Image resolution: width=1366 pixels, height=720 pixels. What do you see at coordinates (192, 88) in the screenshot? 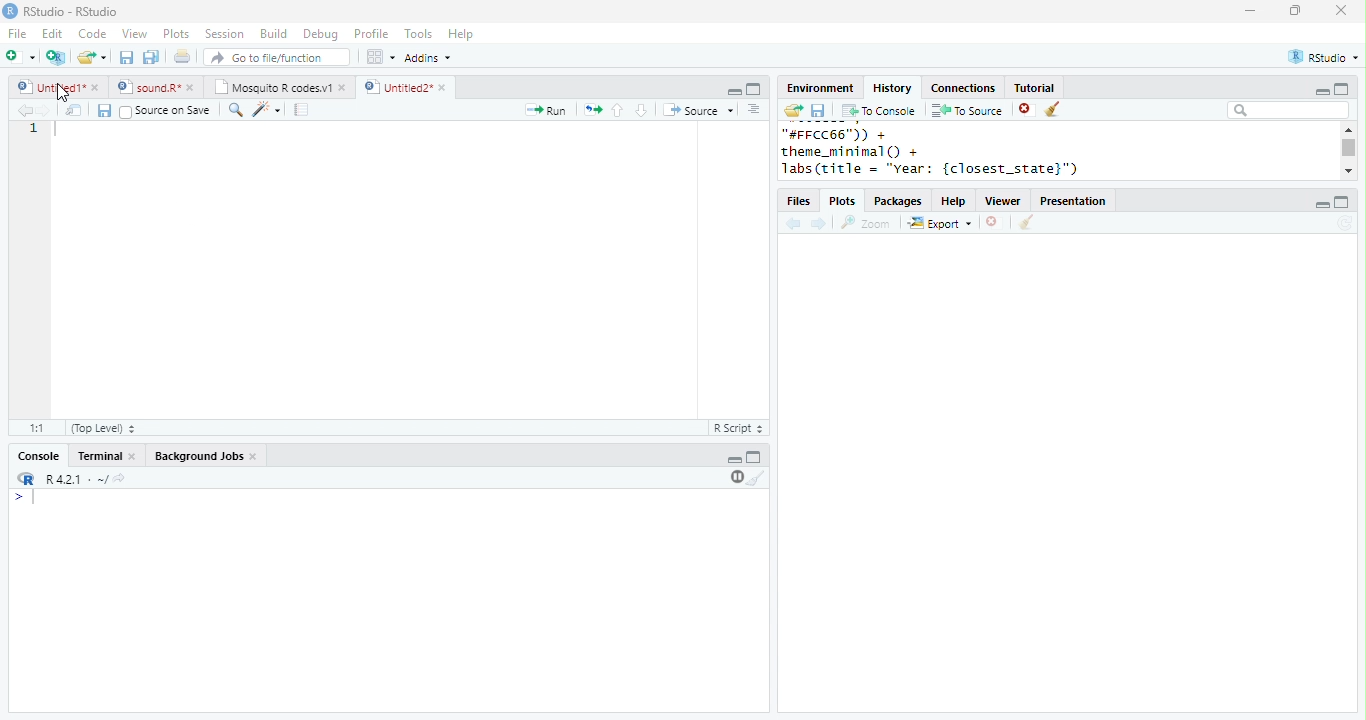
I see `close` at bounding box center [192, 88].